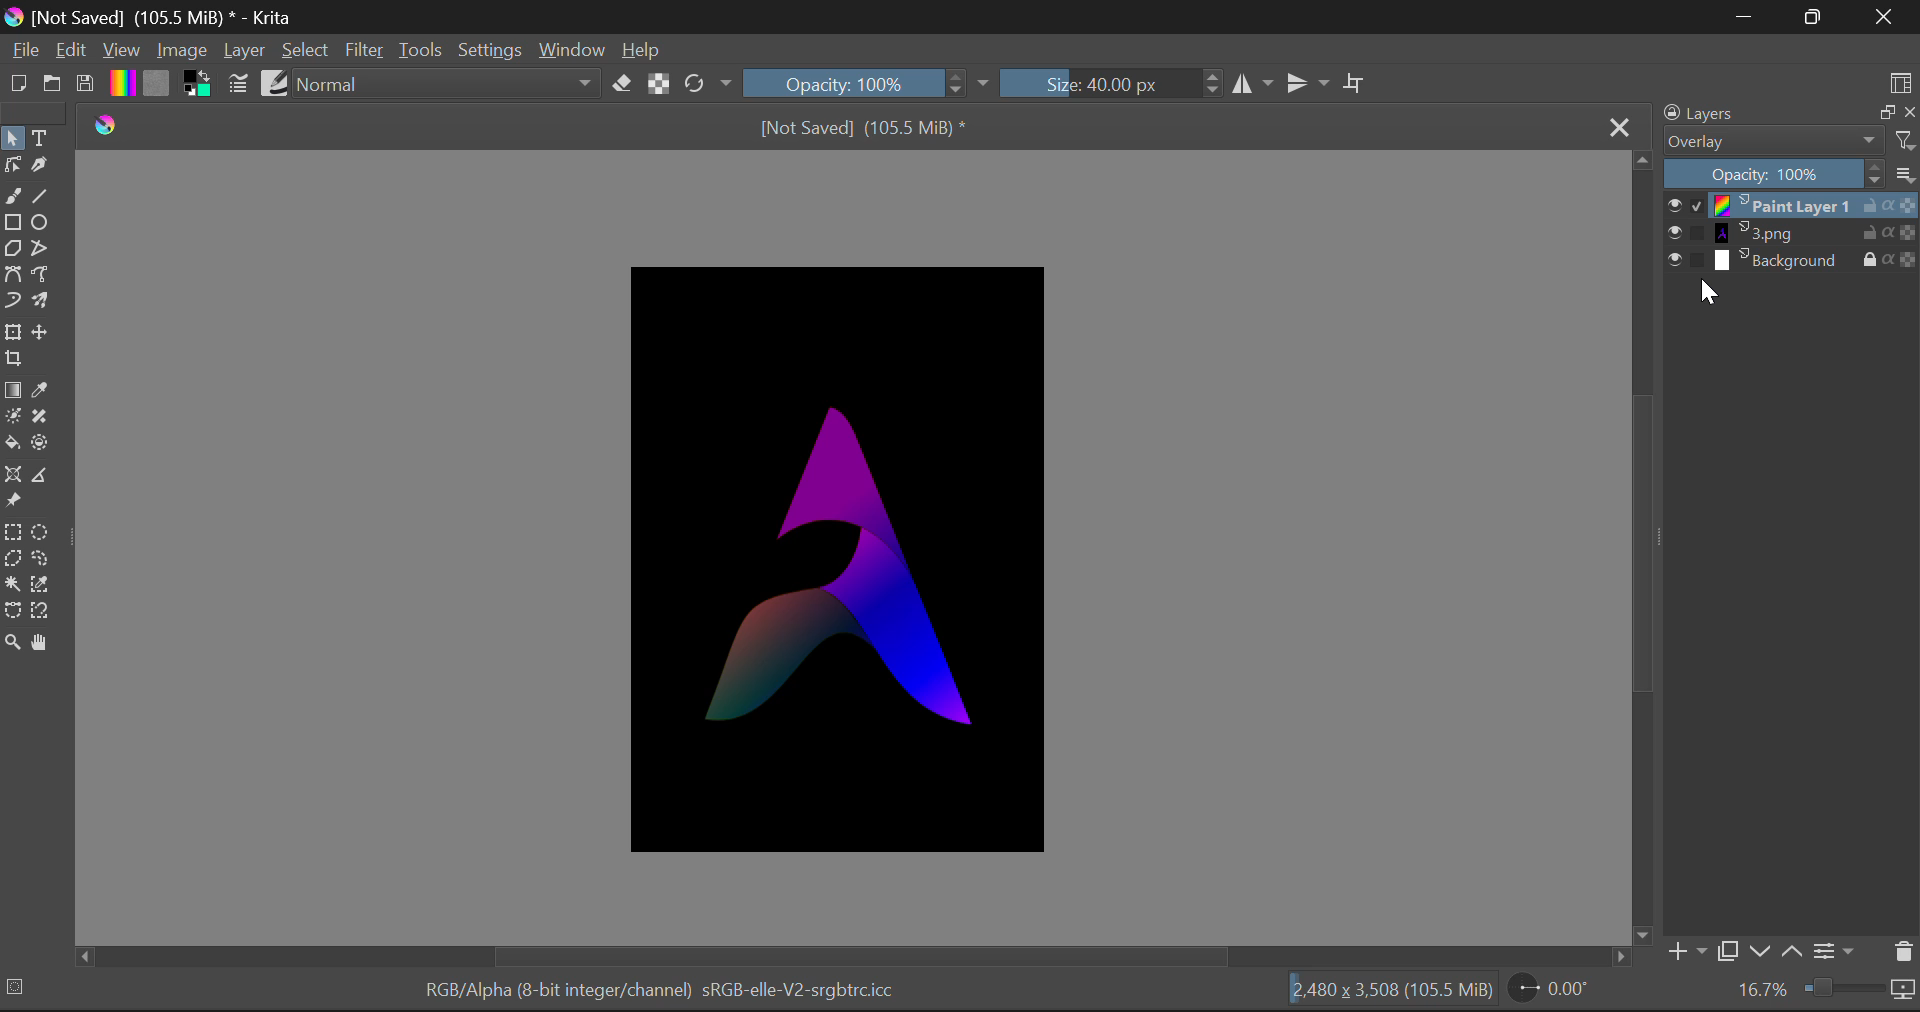  What do you see at coordinates (13, 559) in the screenshot?
I see `Polygon Selection` at bounding box center [13, 559].